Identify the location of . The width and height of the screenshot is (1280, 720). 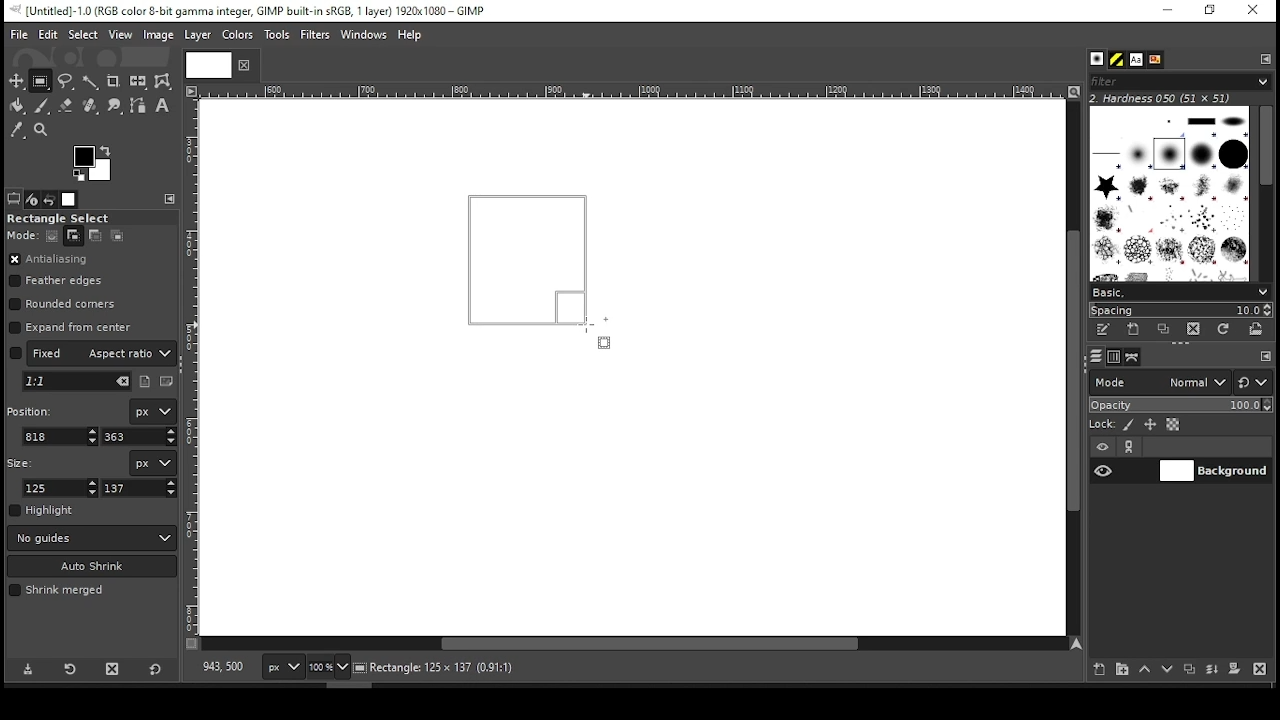
(629, 92).